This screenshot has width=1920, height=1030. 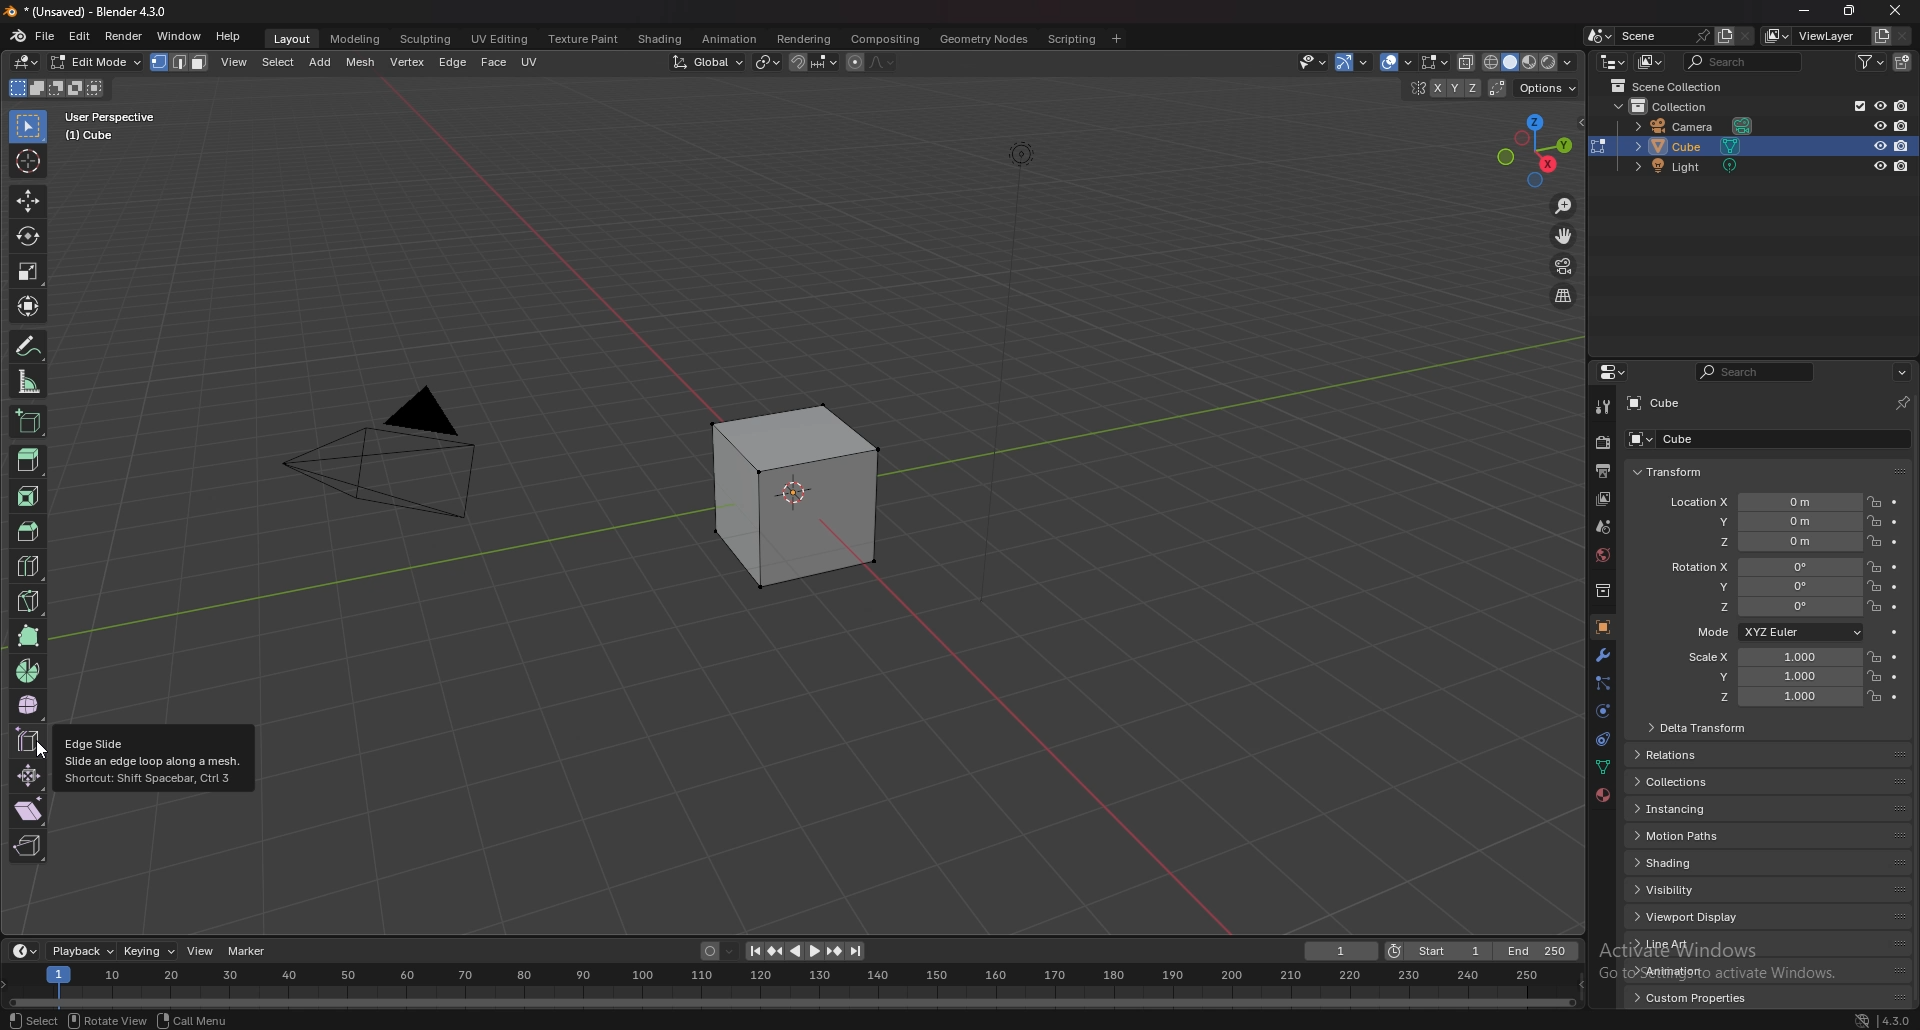 I want to click on camera, so click(x=1699, y=125).